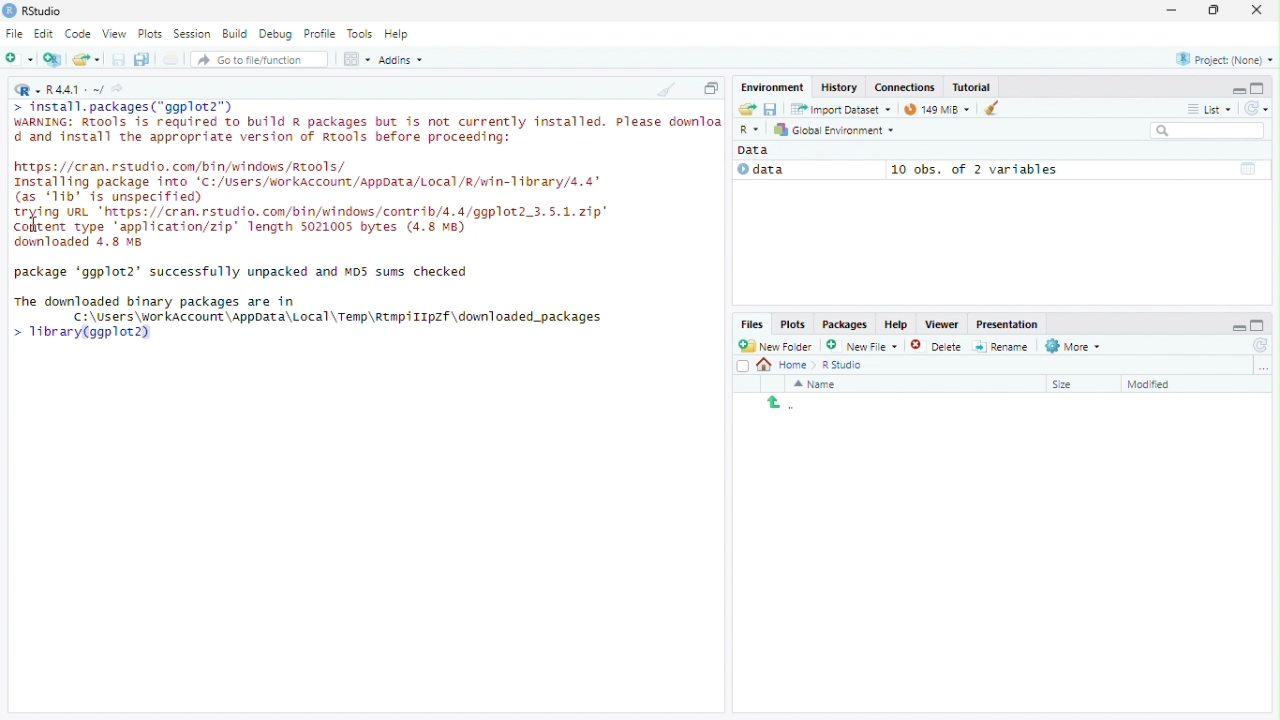 The width and height of the screenshot is (1280, 720). What do you see at coordinates (773, 110) in the screenshot?
I see `save workspace as` at bounding box center [773, 110].